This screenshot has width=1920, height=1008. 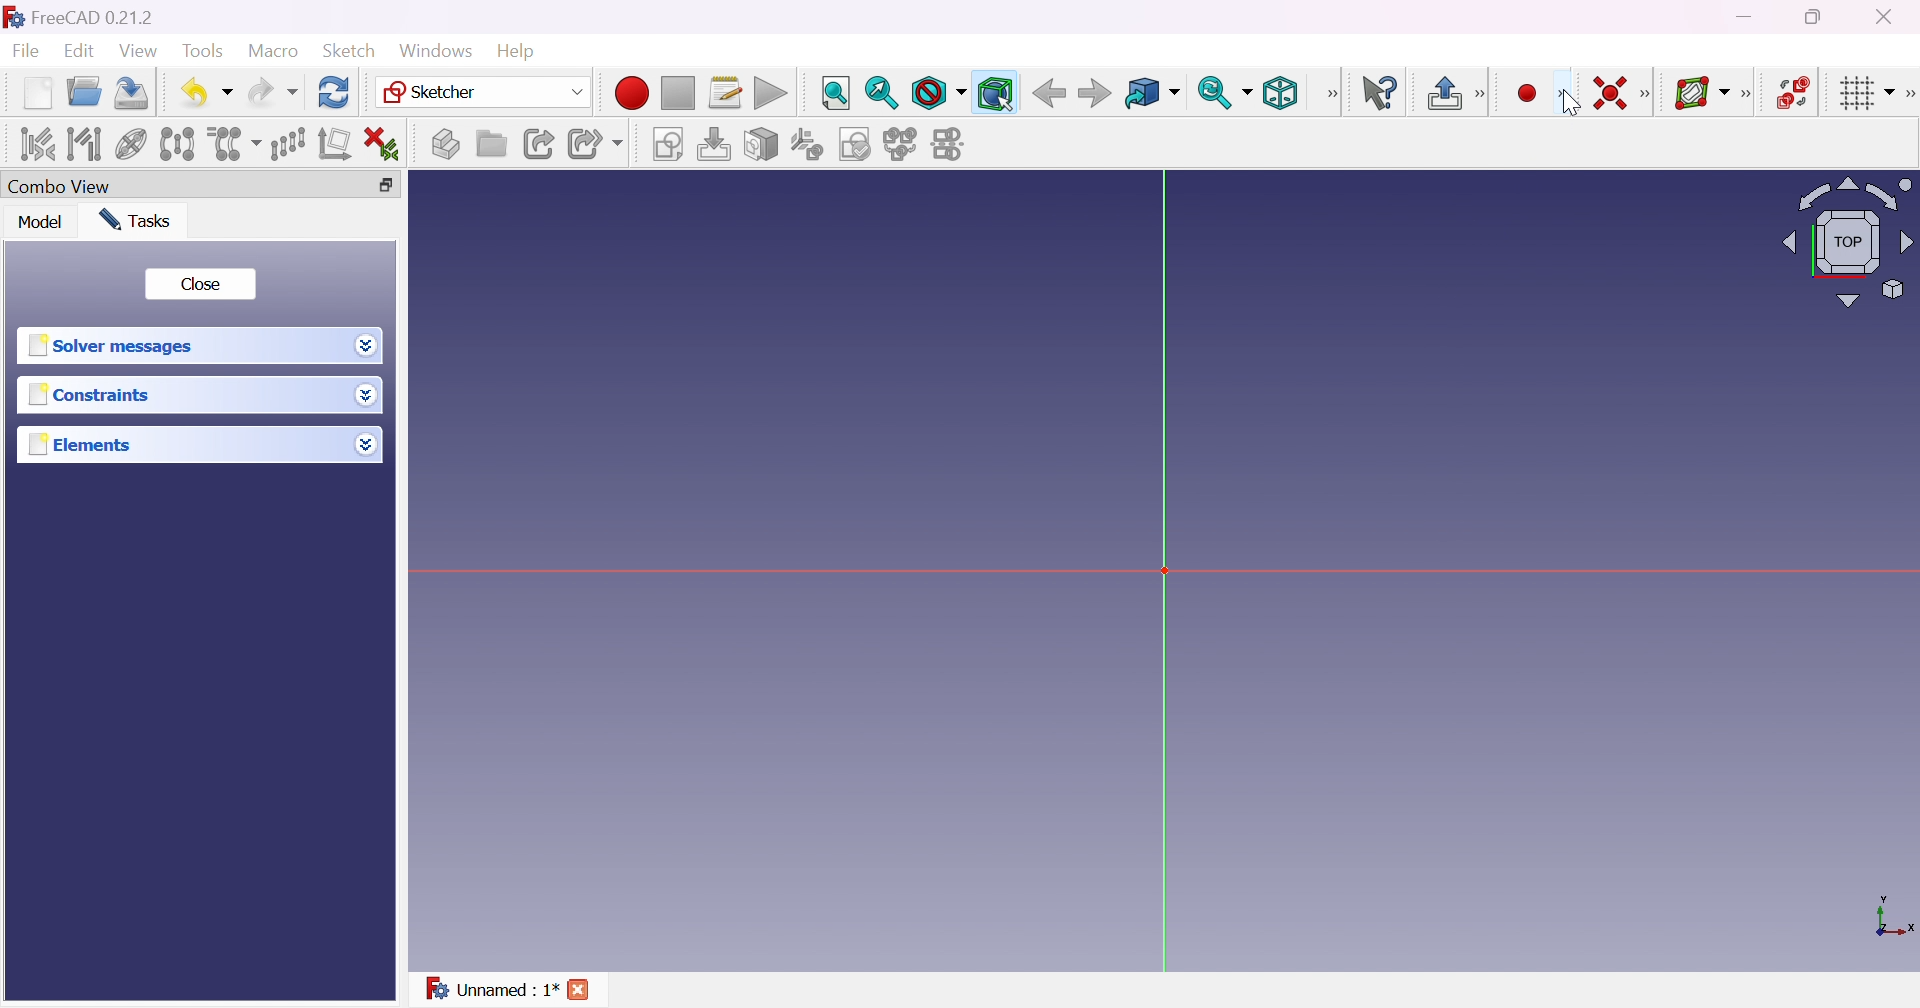 What do you see at coordinates (632, 92) in the screenshot?
I see `Macro recording...` at bounding box center [632, 92].